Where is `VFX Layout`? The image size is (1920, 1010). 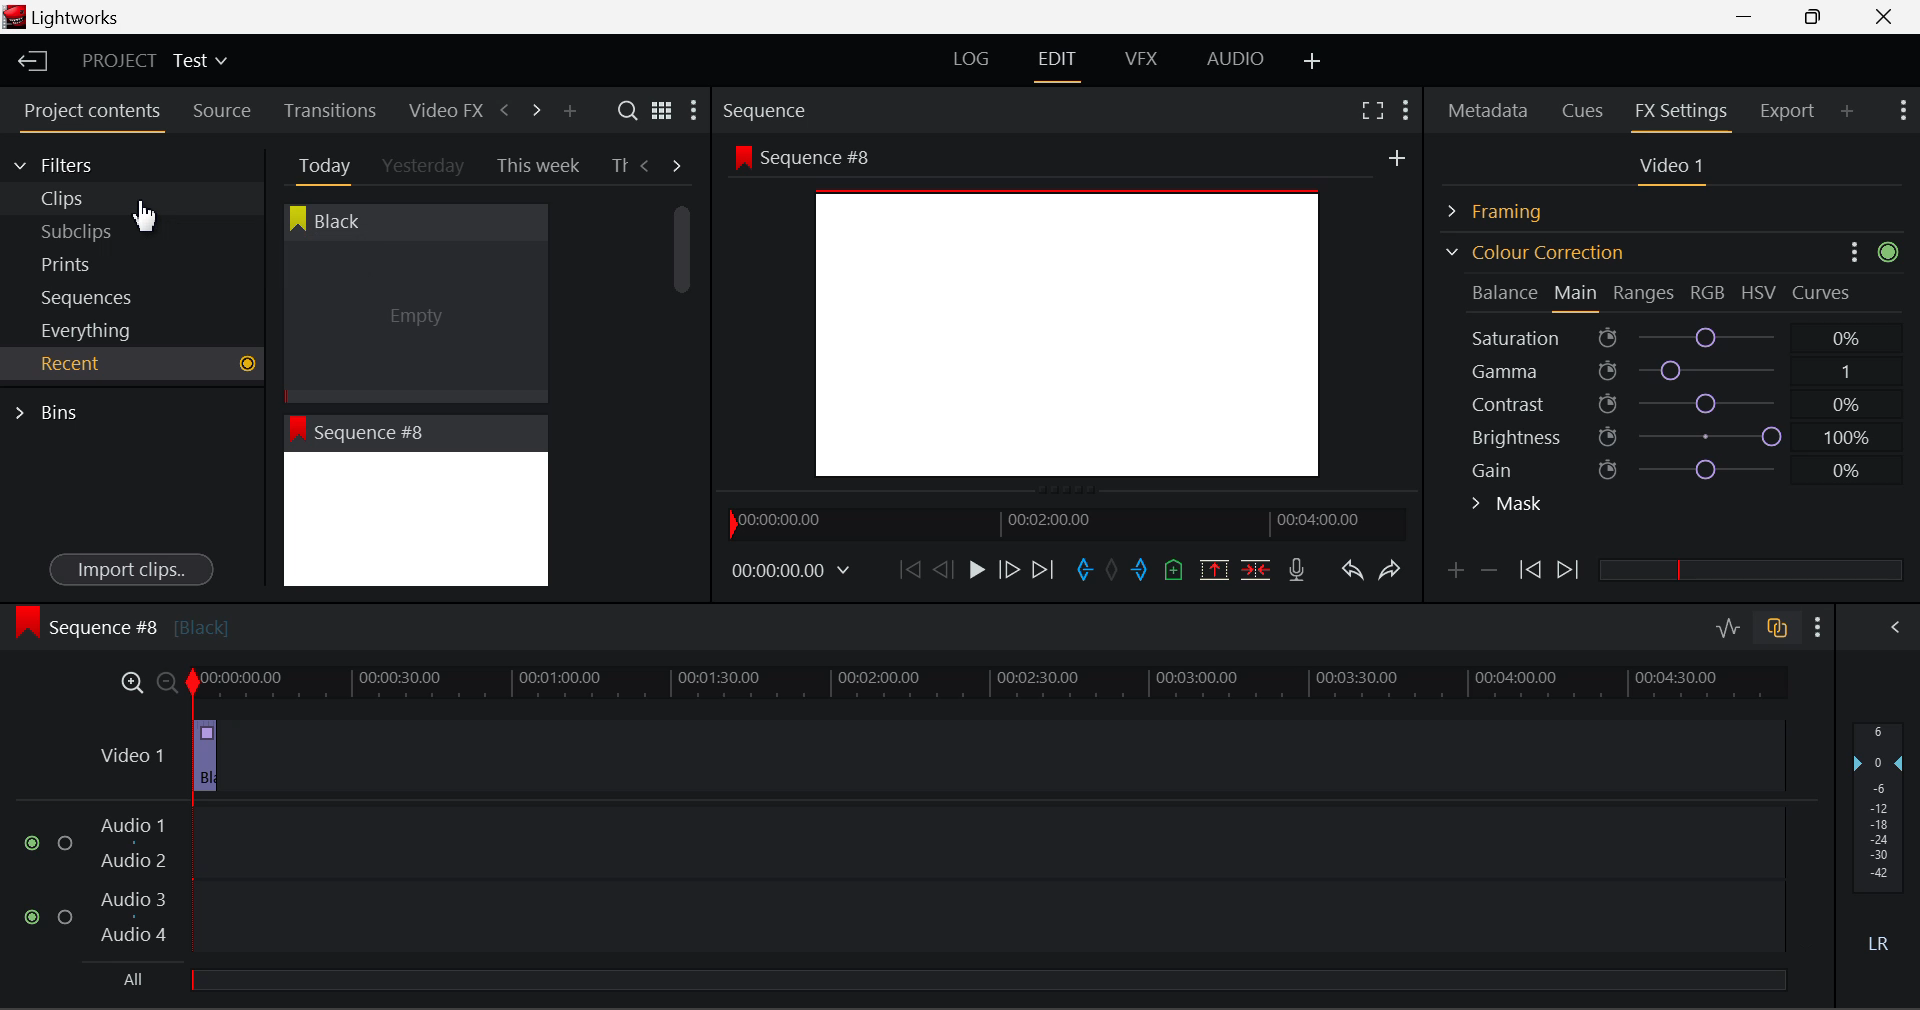
VFX Layout is located at coordinates (1145, 61).